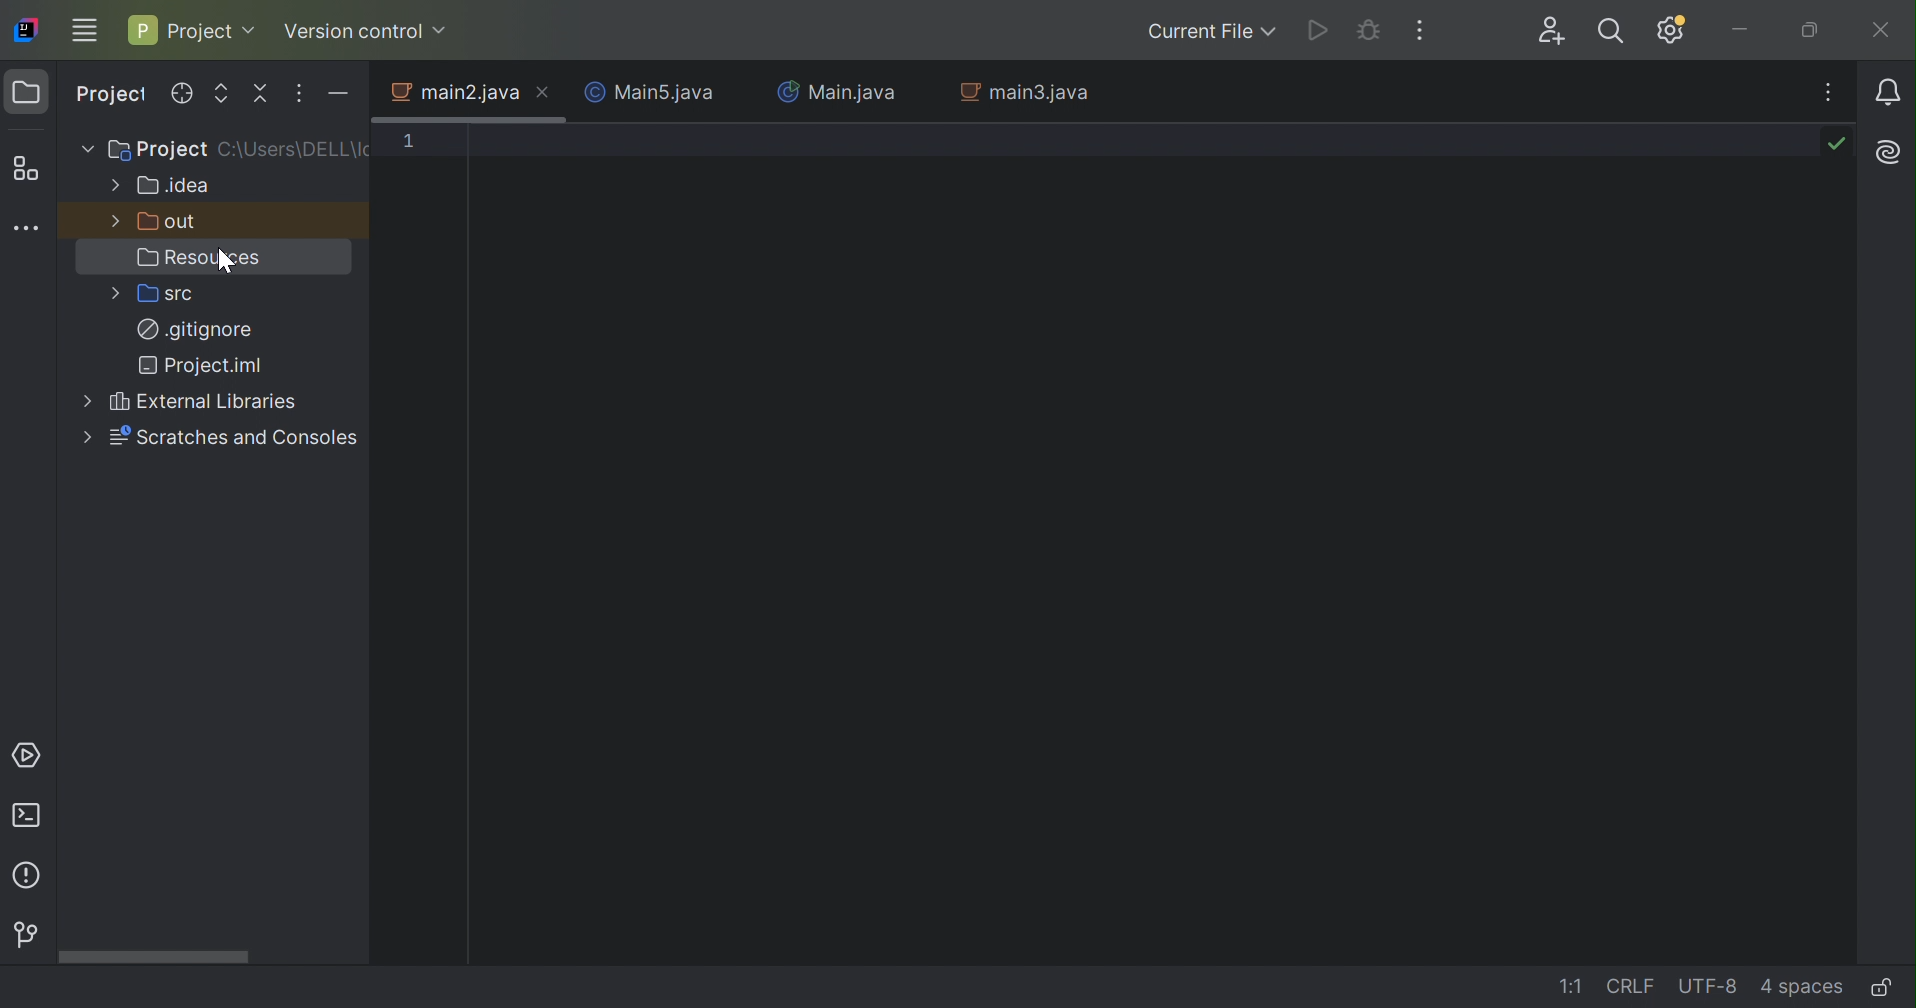  What do you see at coordinates (205, 403) in the screenshot?
I see `External Libraries` at bounding box center [205, 403].